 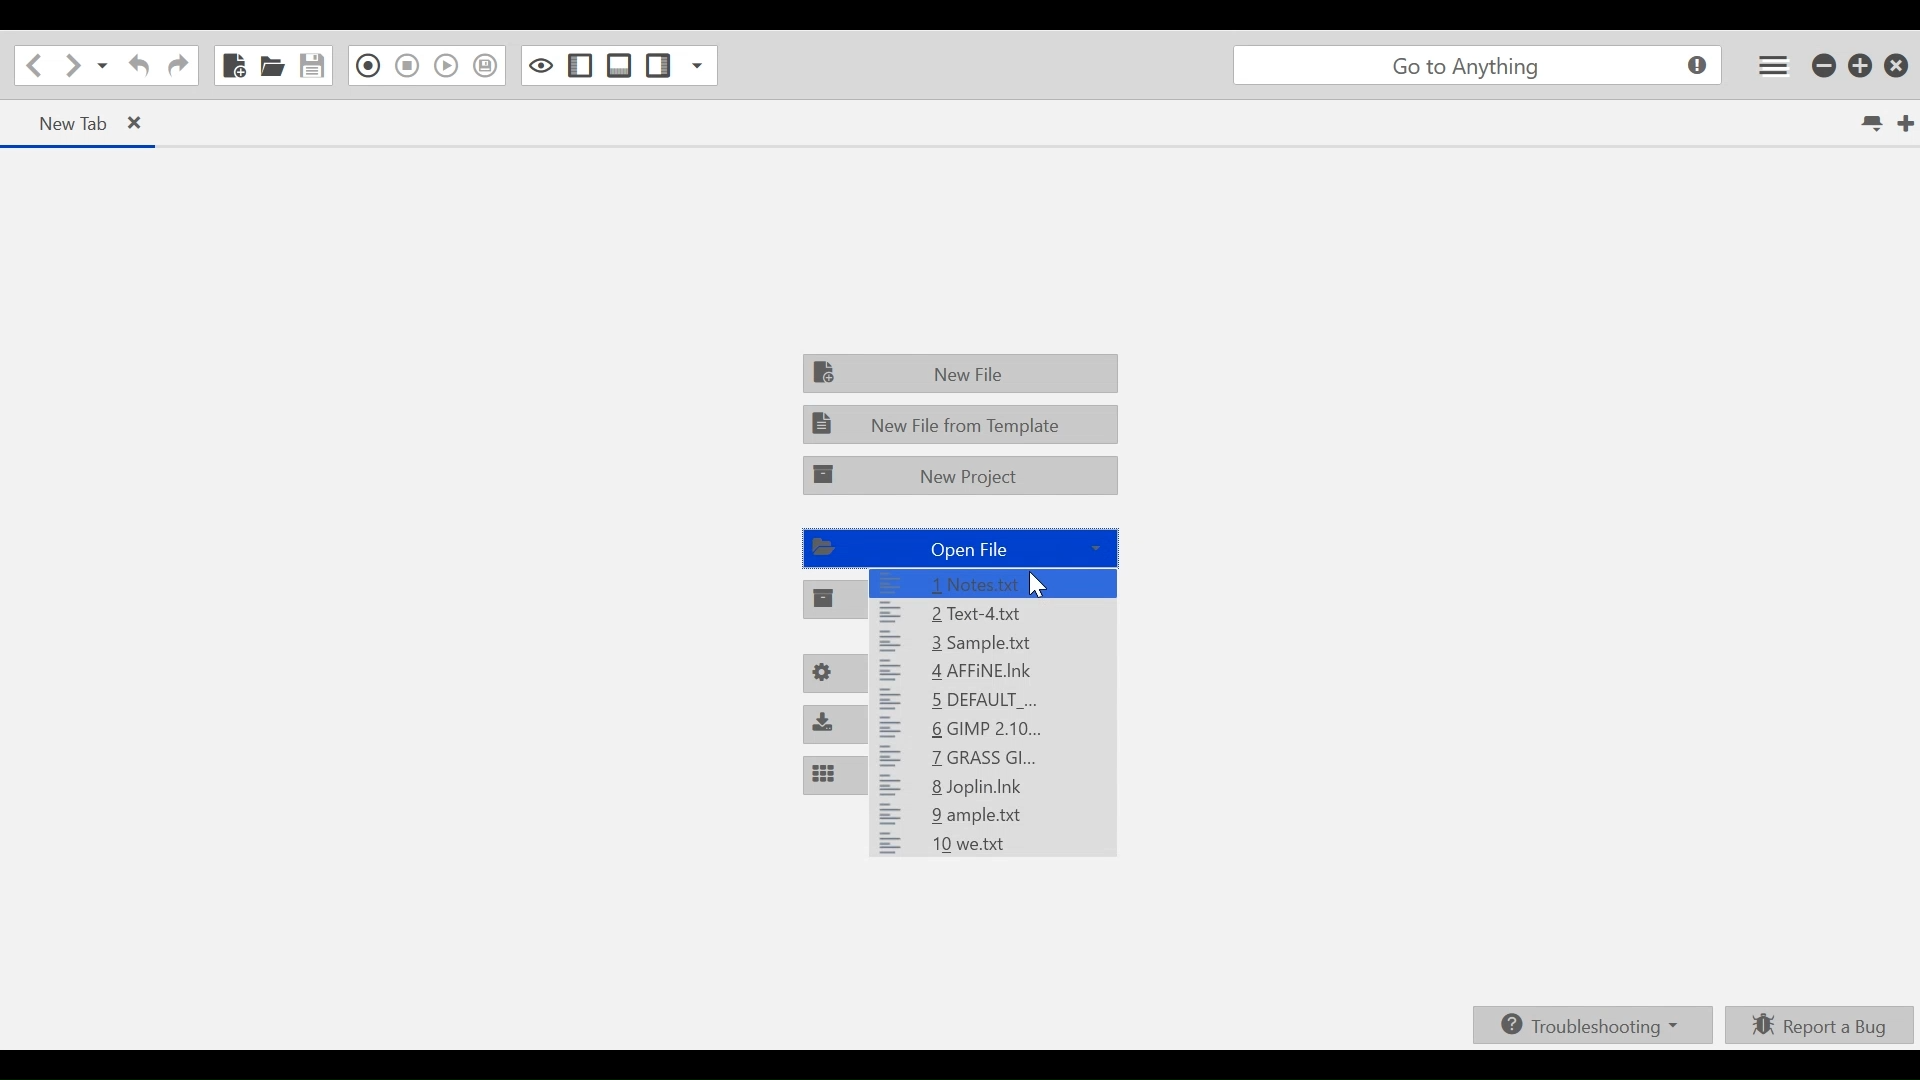 What do you see at coordinates (1589, 1027) in the screenshot?
I see `Troubleshooting` at bounding box center [1589, 1027].